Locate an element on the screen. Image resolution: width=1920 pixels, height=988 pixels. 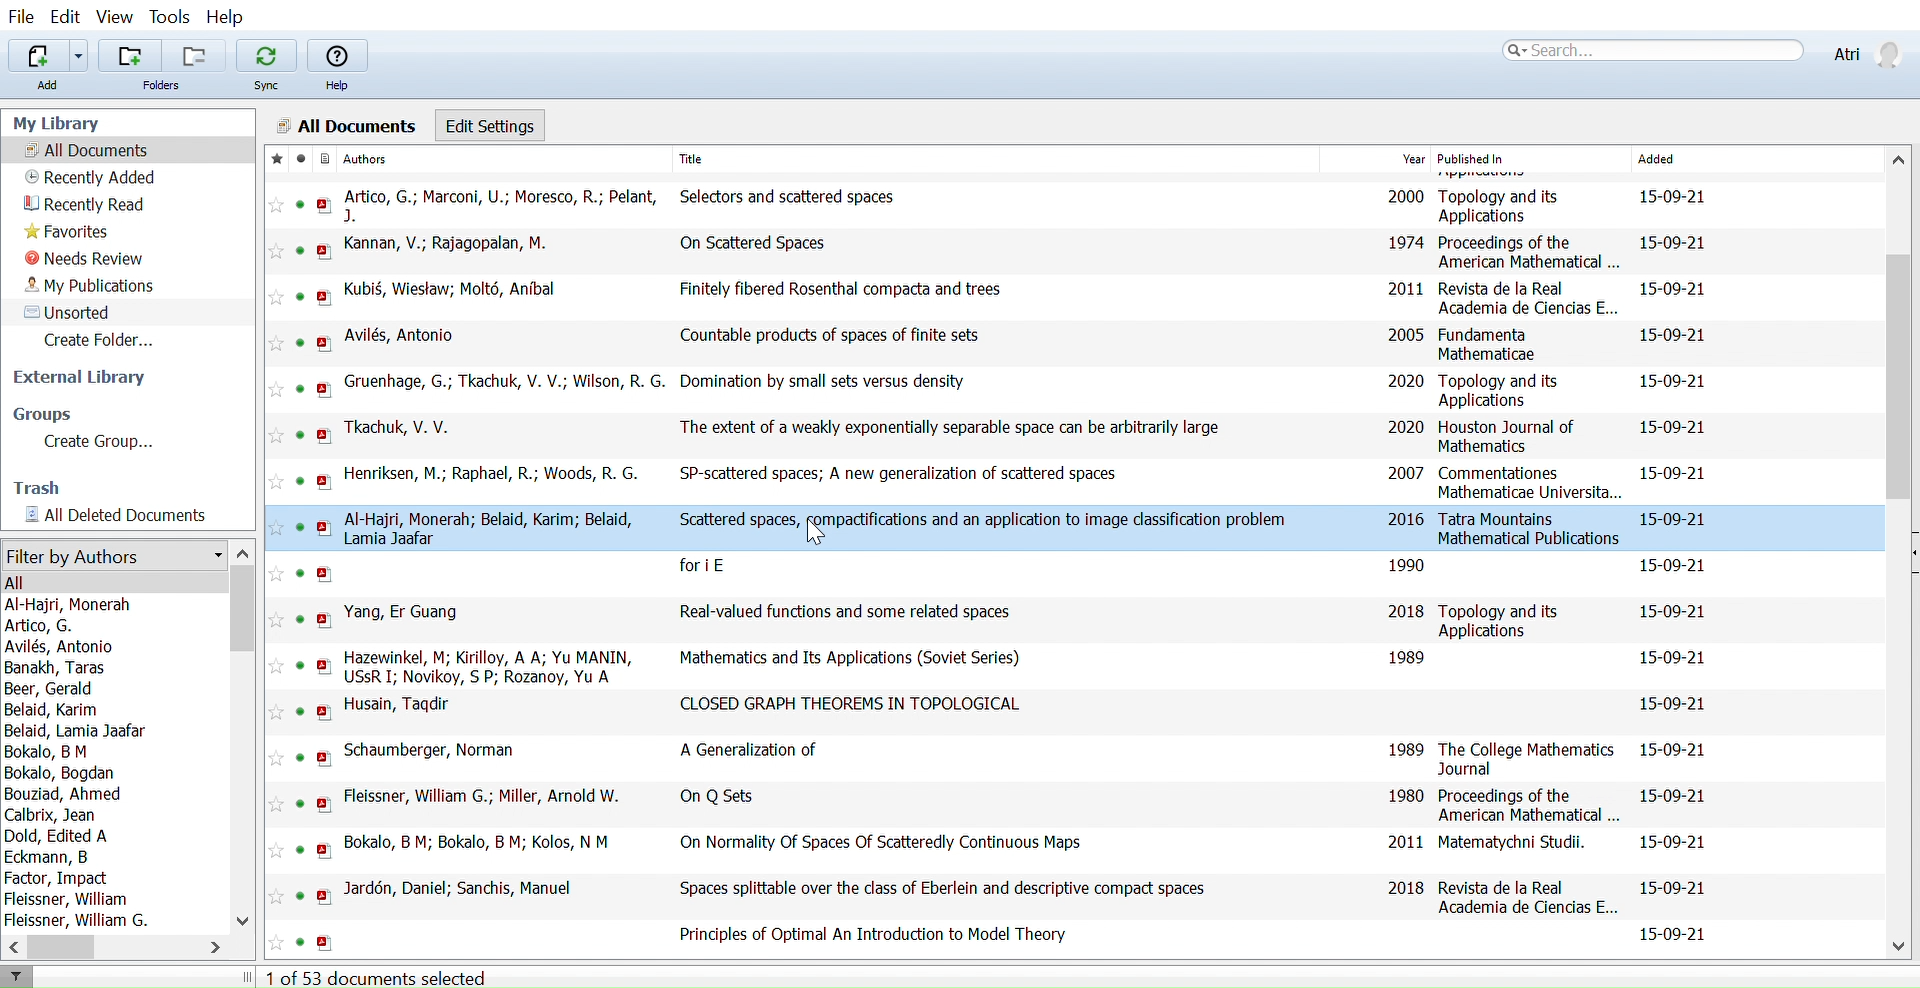
Artico, G. is located at coordinates (64, 624).